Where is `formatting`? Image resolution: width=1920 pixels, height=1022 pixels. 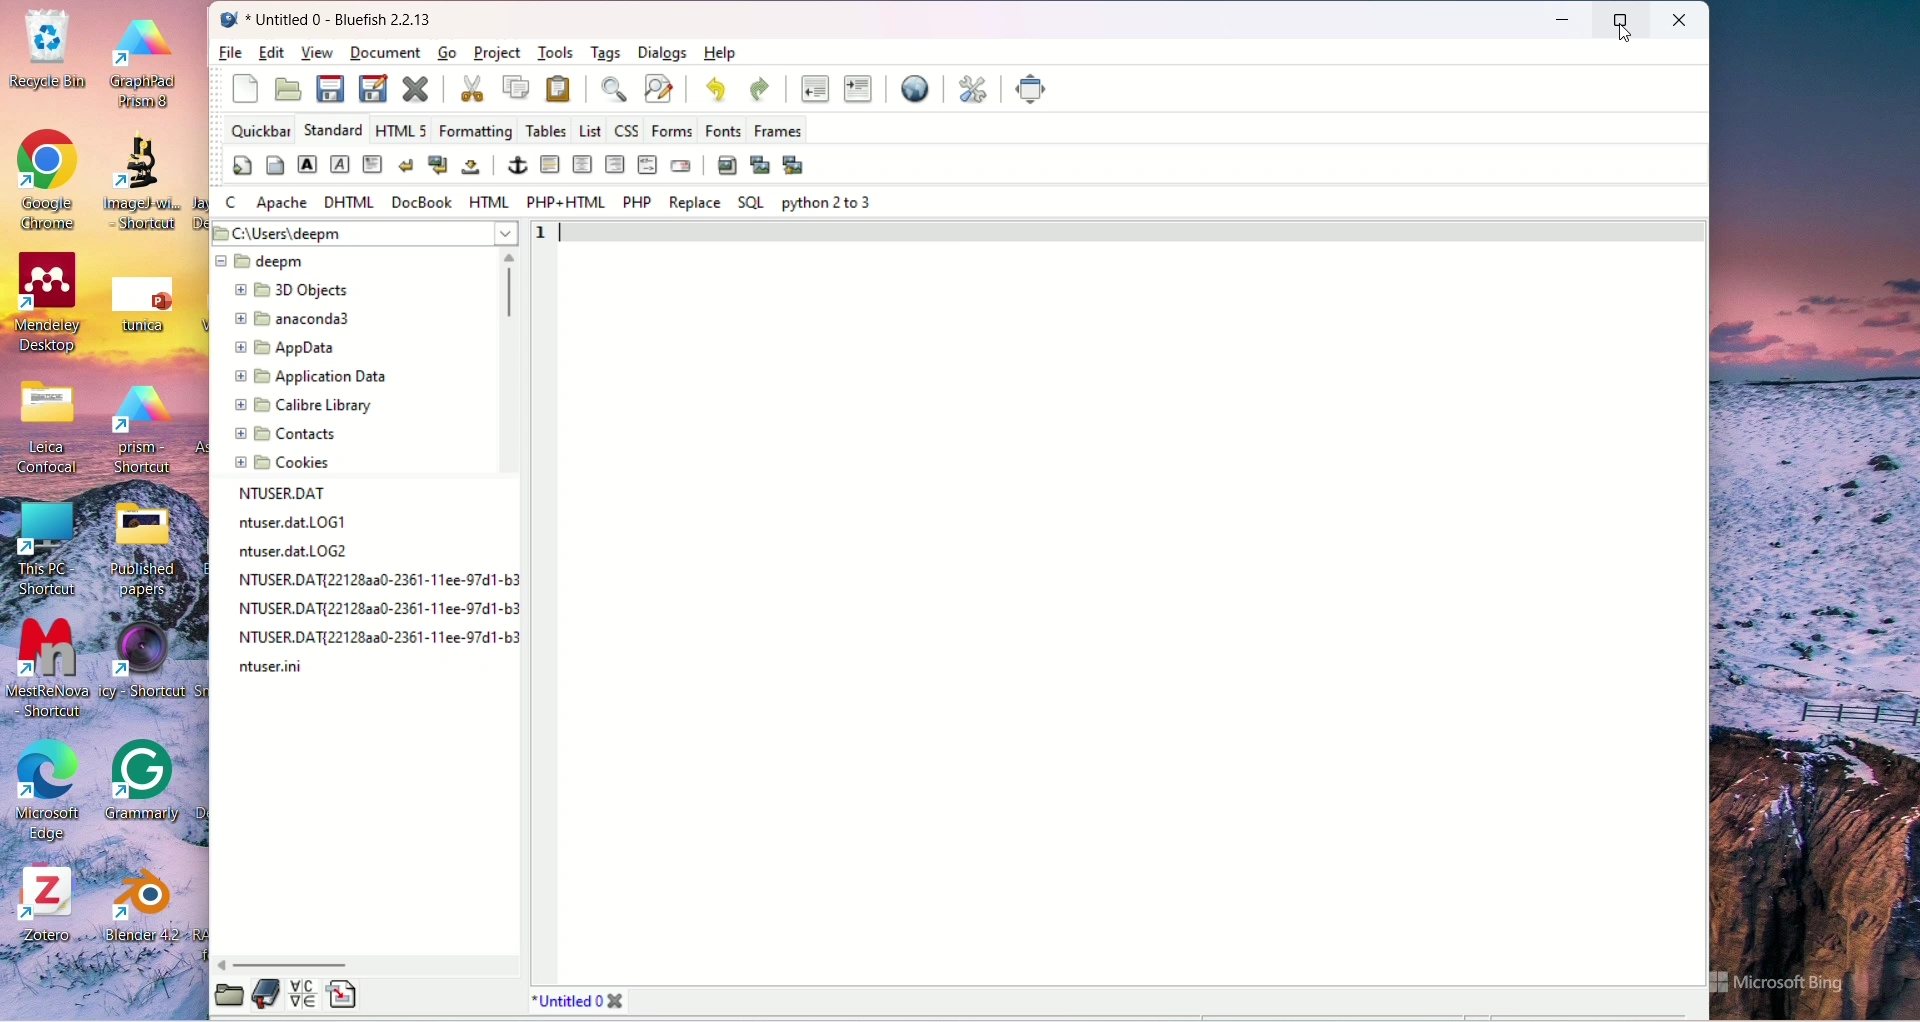 formatting is located at coordinates (475, 130).